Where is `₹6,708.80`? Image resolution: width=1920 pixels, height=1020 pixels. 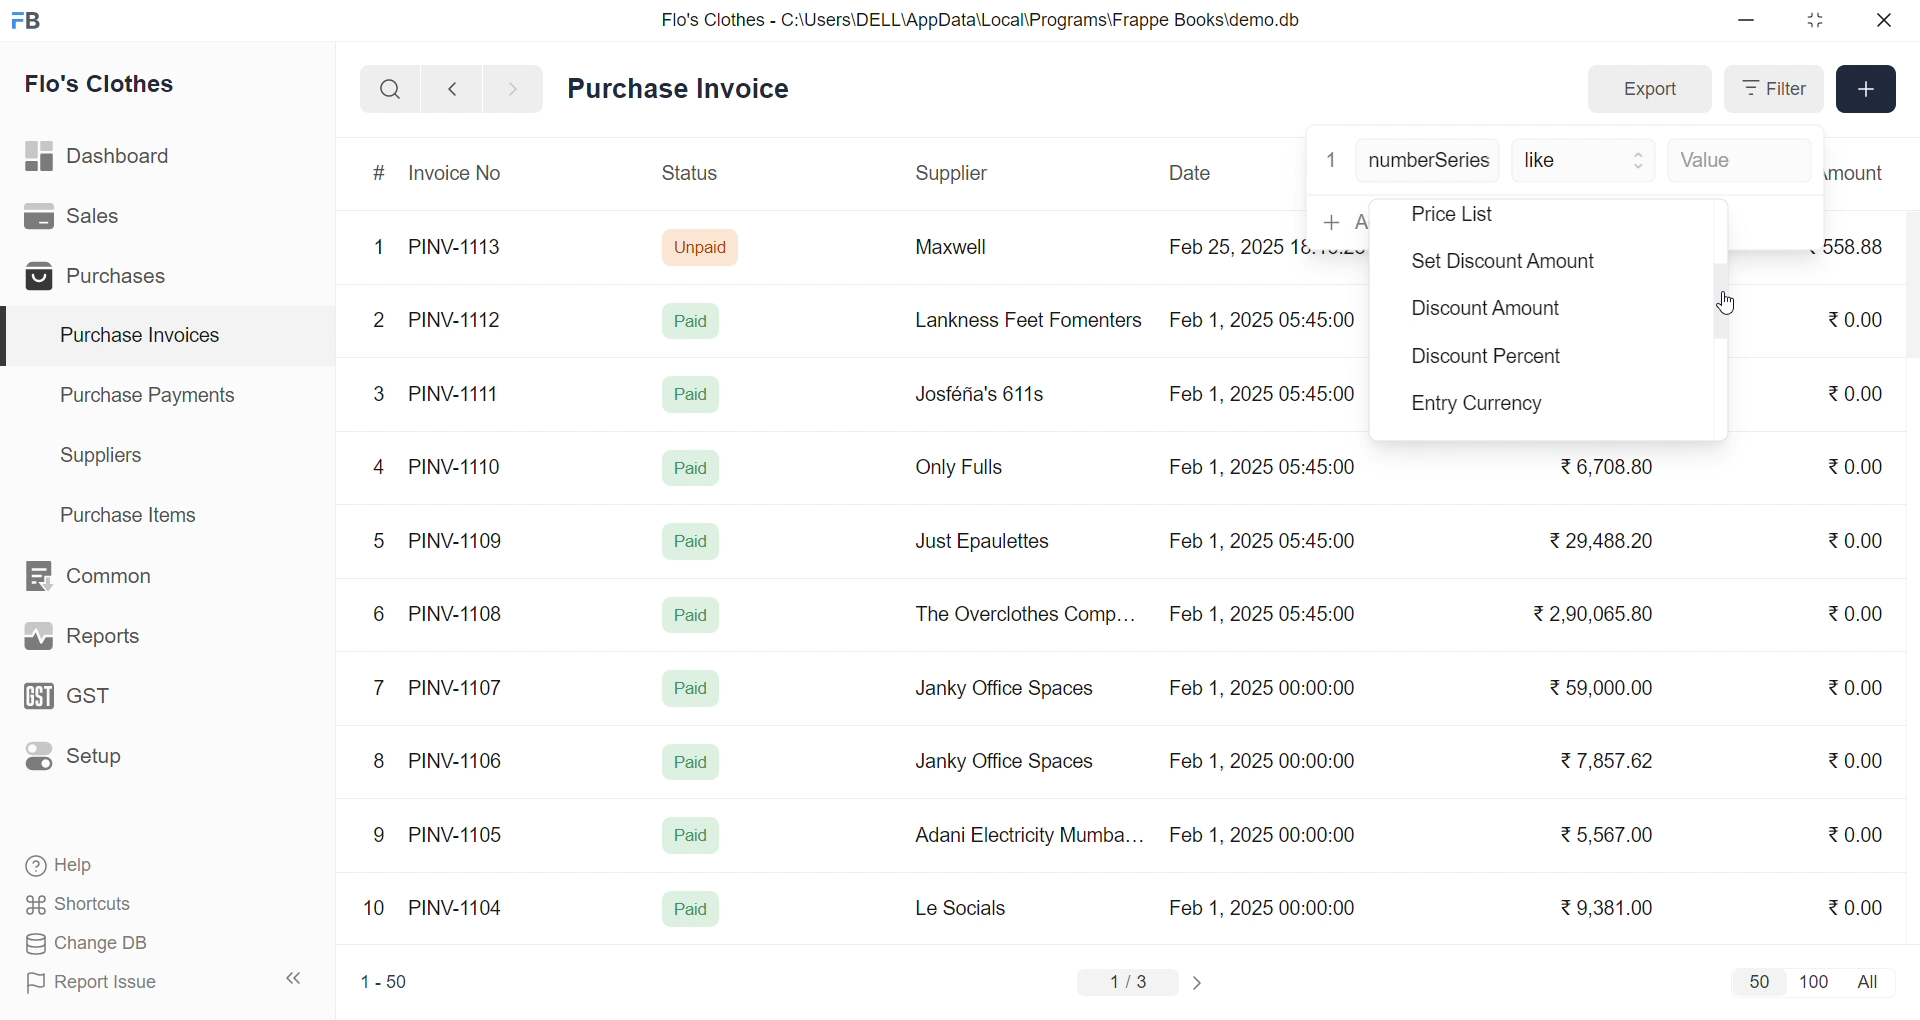 ₹6,708.80 is located at coordinates (1606, 463).